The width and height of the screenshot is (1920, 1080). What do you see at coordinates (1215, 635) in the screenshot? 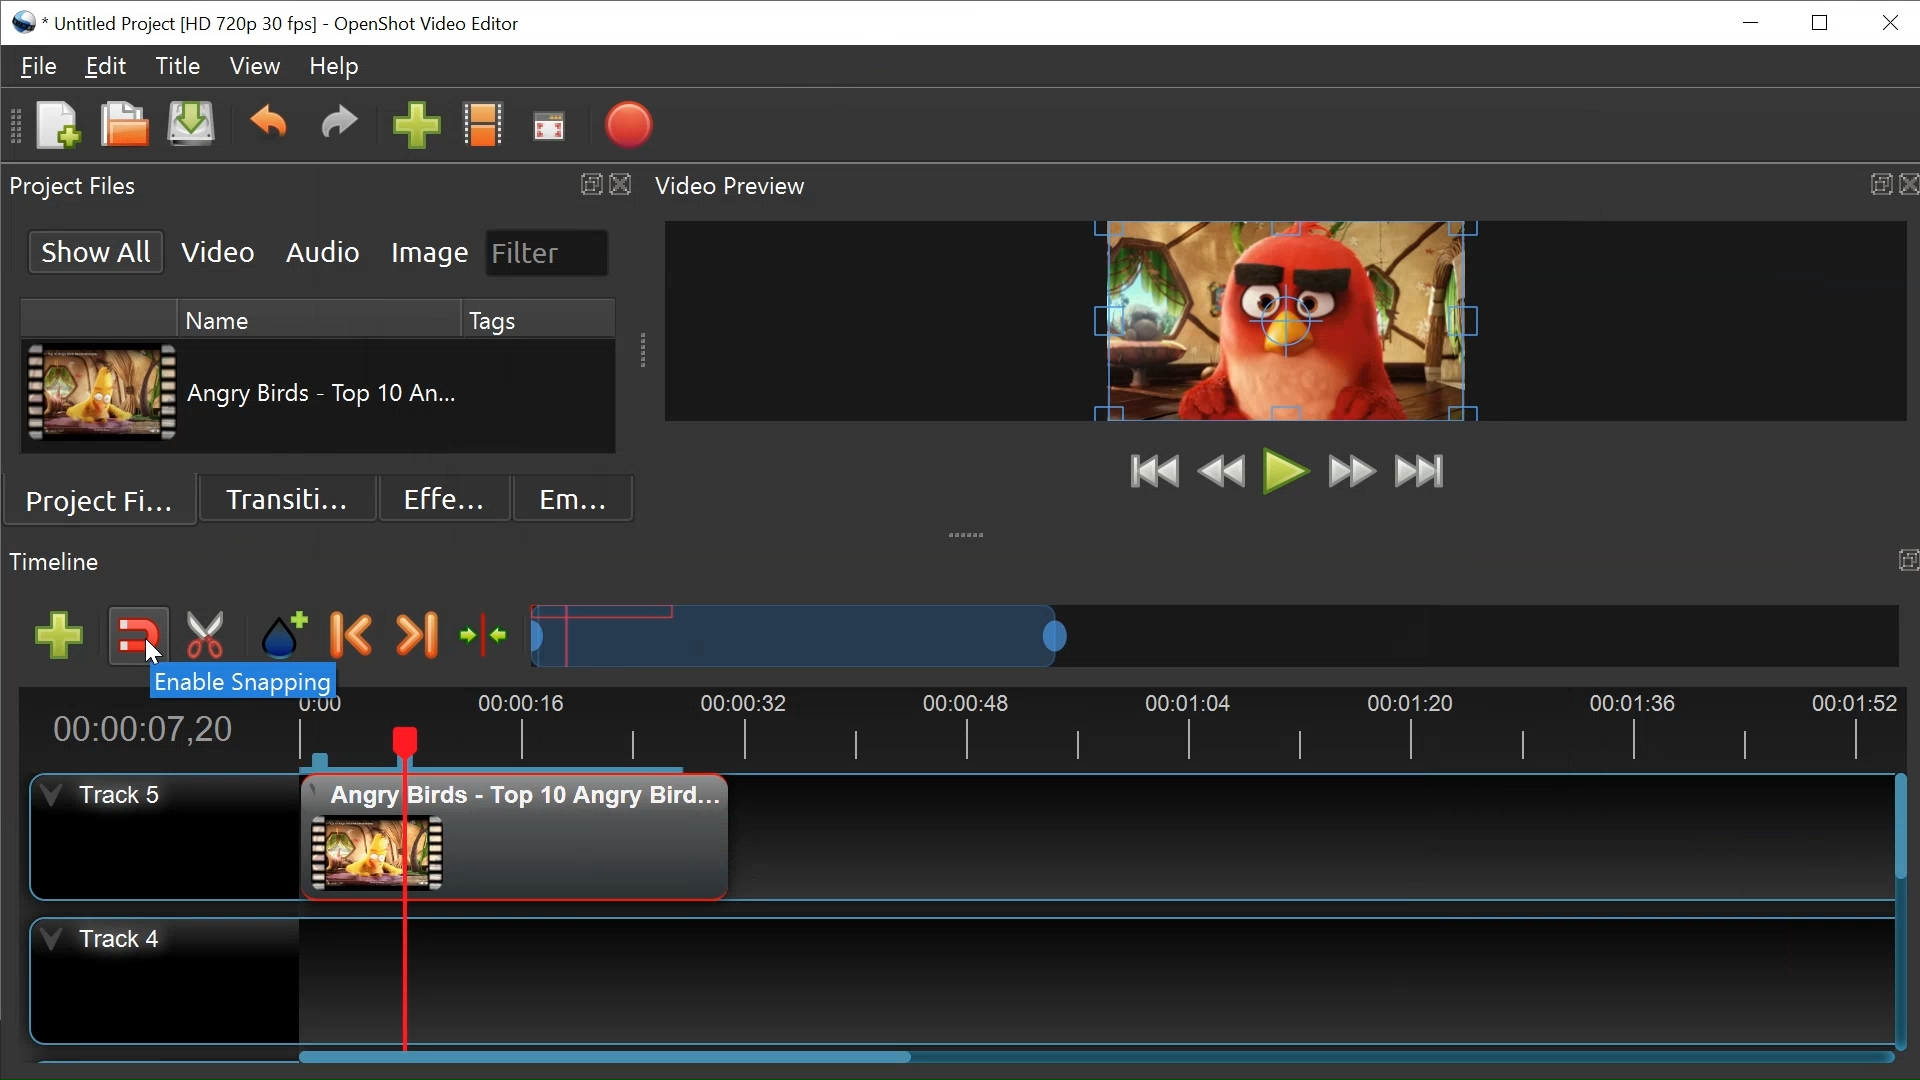
I see `Zoom Slider` at bounding box center [1215, 635].